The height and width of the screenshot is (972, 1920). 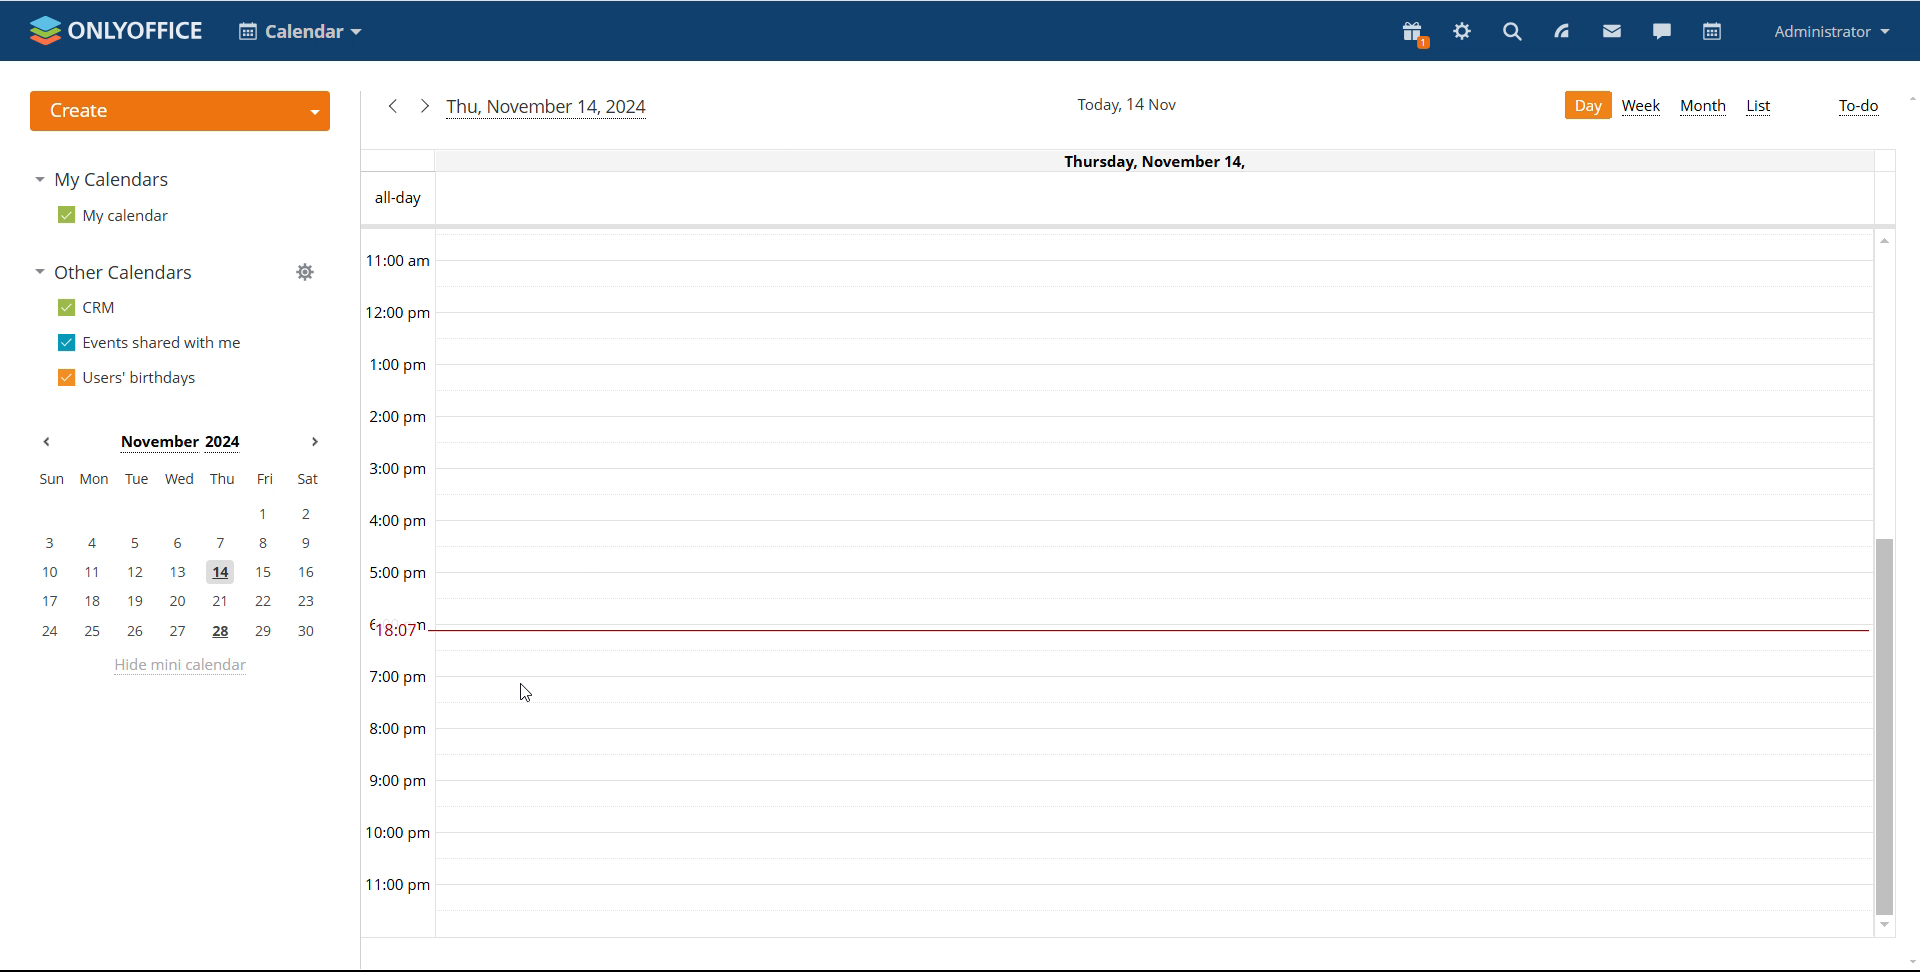 I want to click on current date, so click(x=1125, y=105).